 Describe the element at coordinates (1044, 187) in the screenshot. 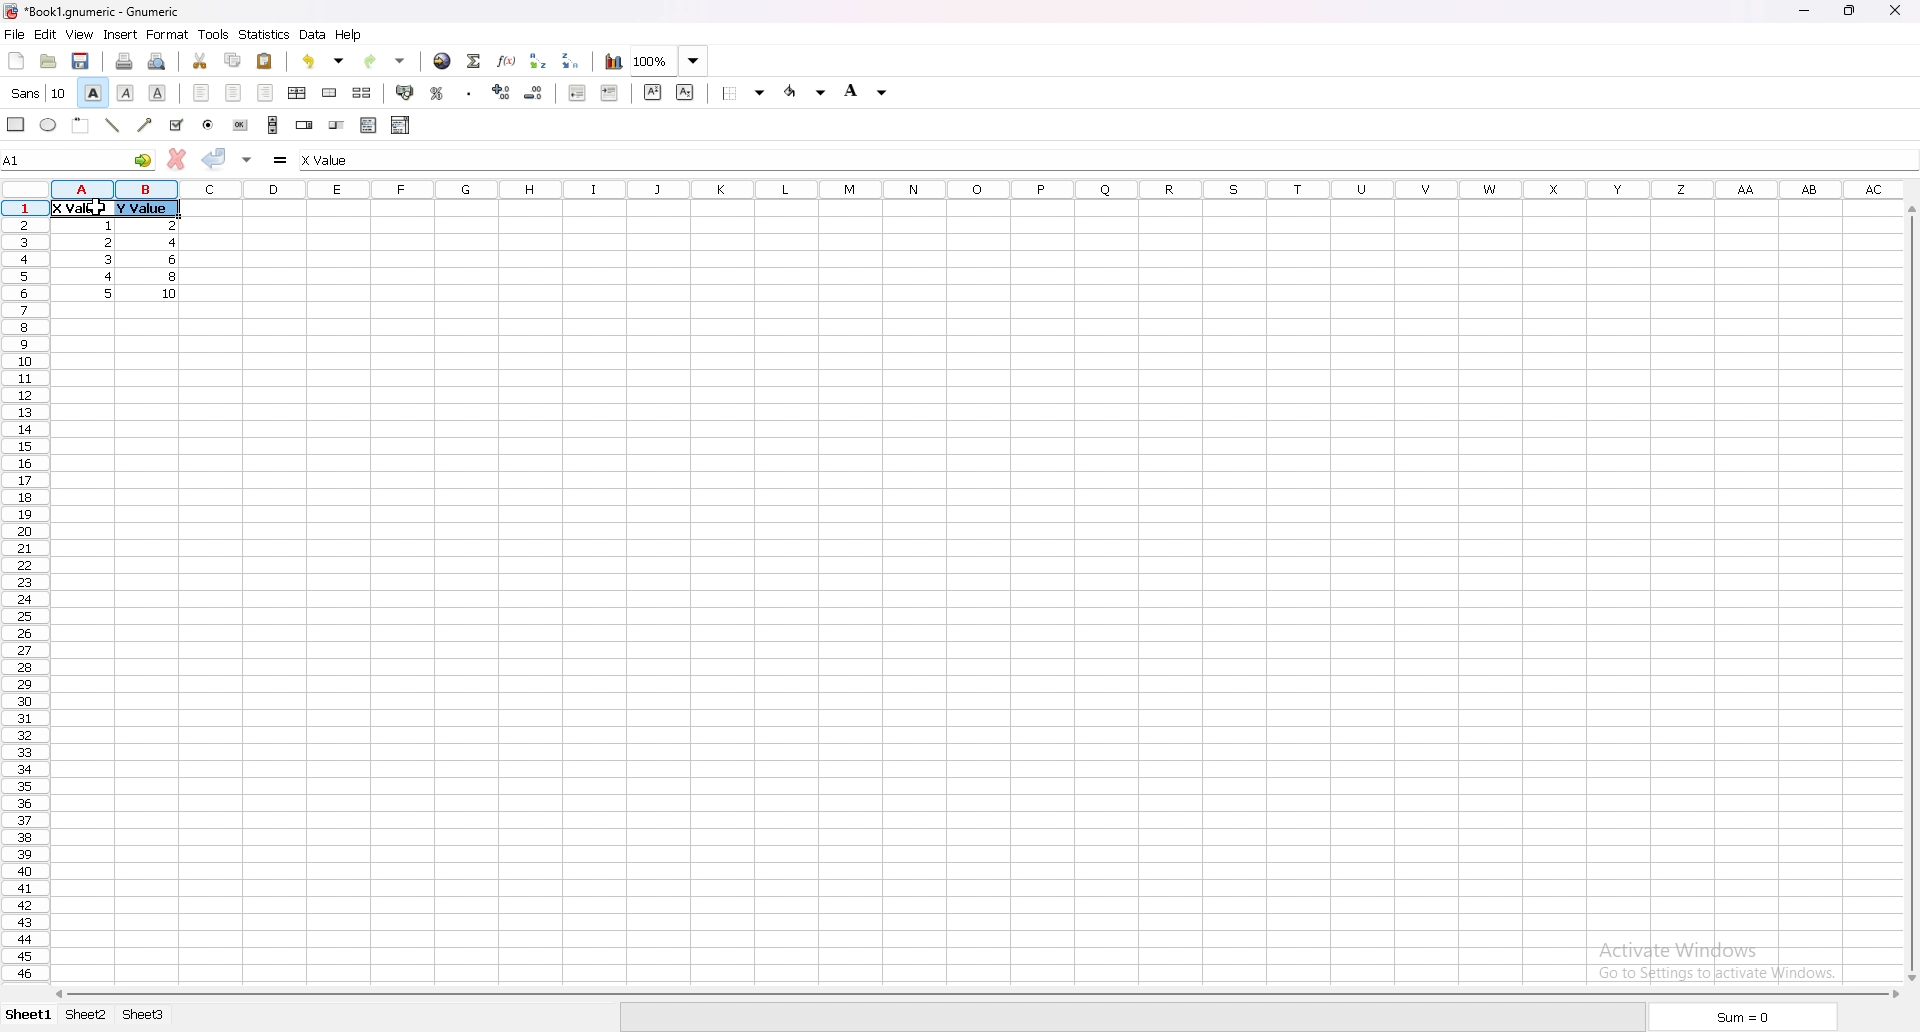

I see `columns` at that location.